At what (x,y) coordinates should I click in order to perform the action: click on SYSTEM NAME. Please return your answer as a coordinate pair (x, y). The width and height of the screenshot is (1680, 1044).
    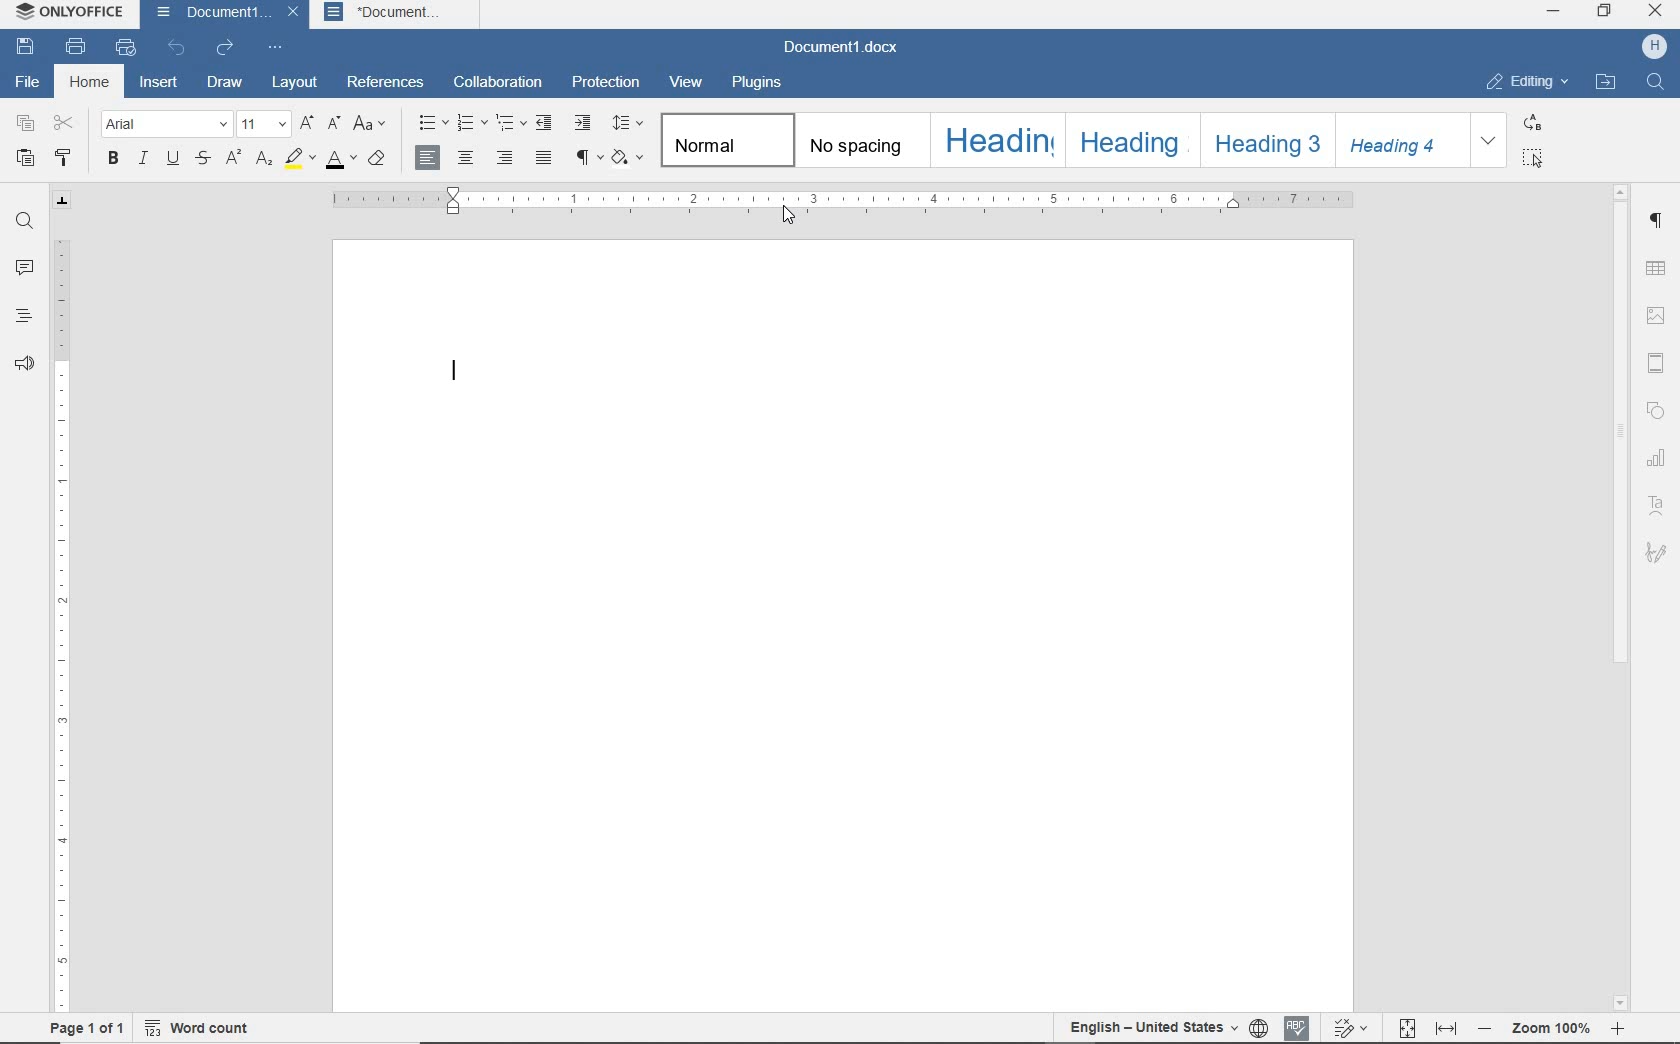
    Looking at the image, I should click on (71, 15).